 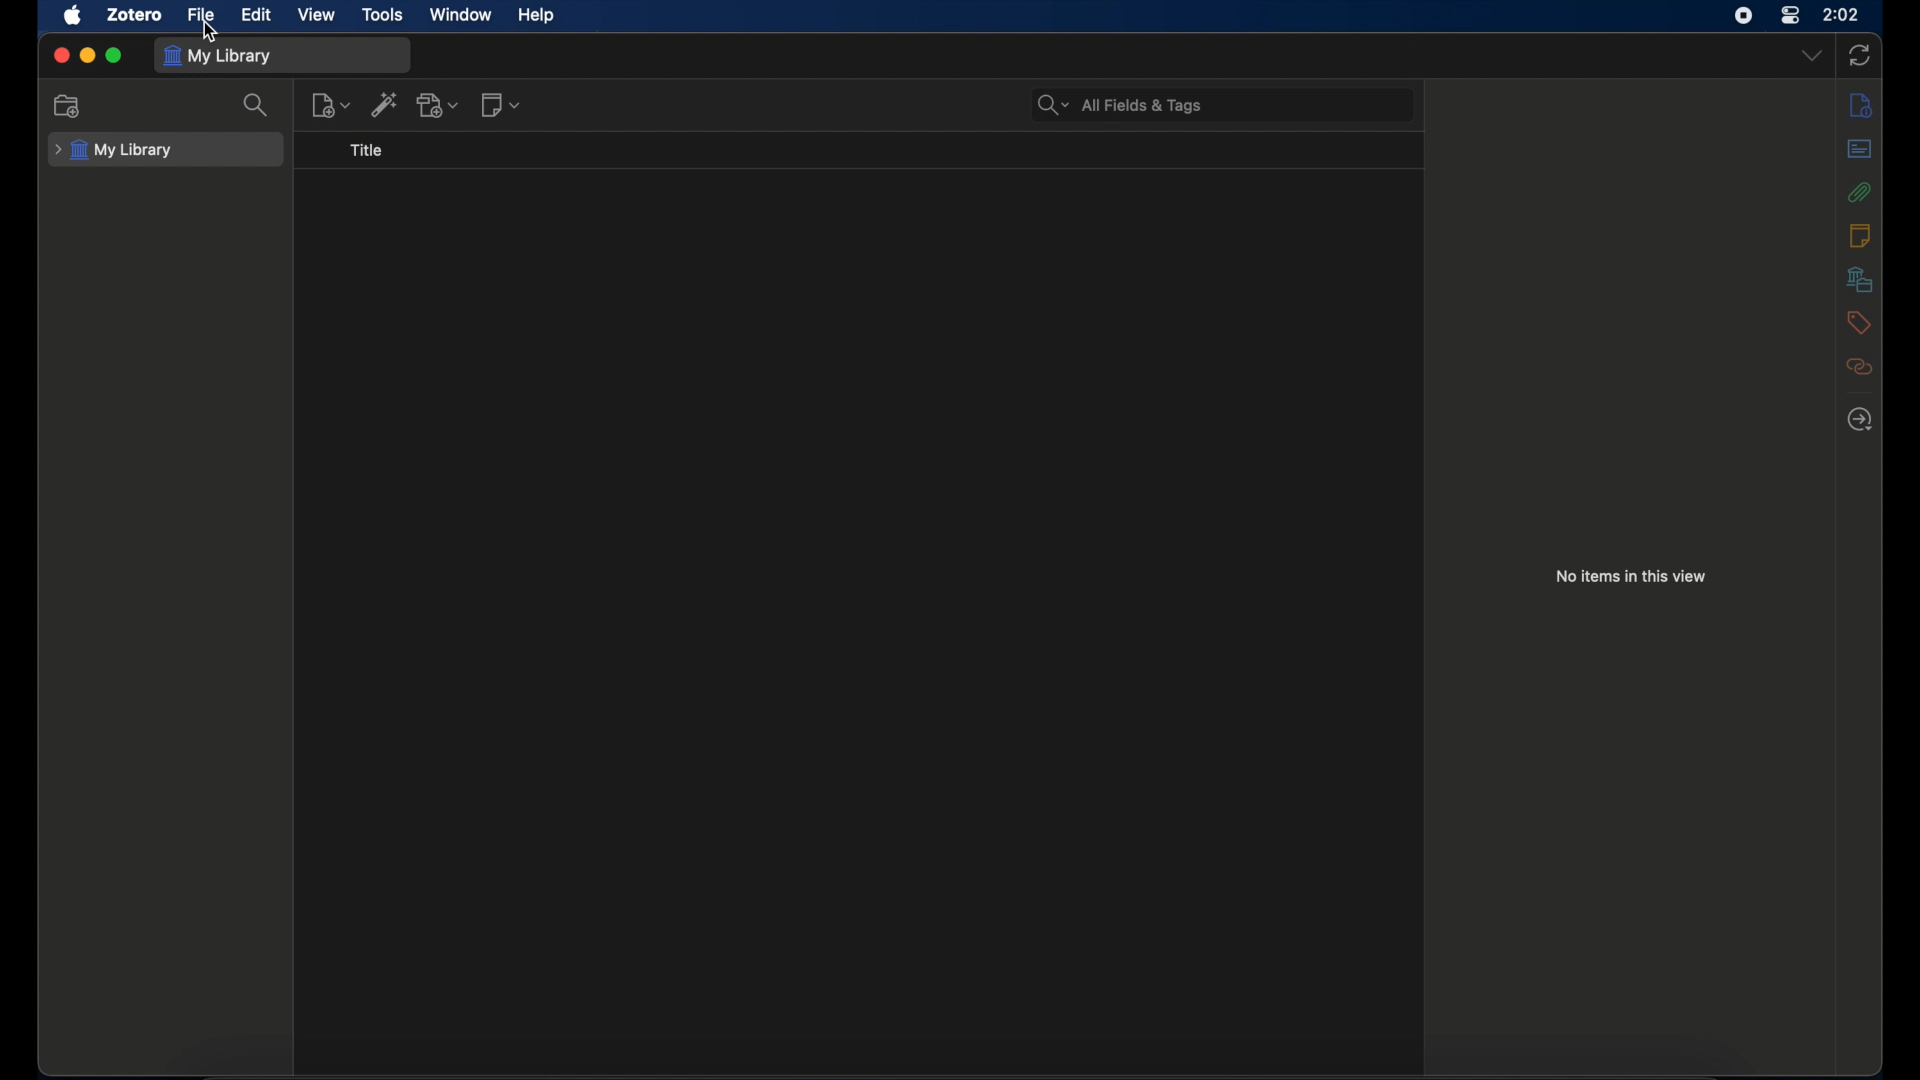 I want to click on dropdown, so click(x=1811, y=56).